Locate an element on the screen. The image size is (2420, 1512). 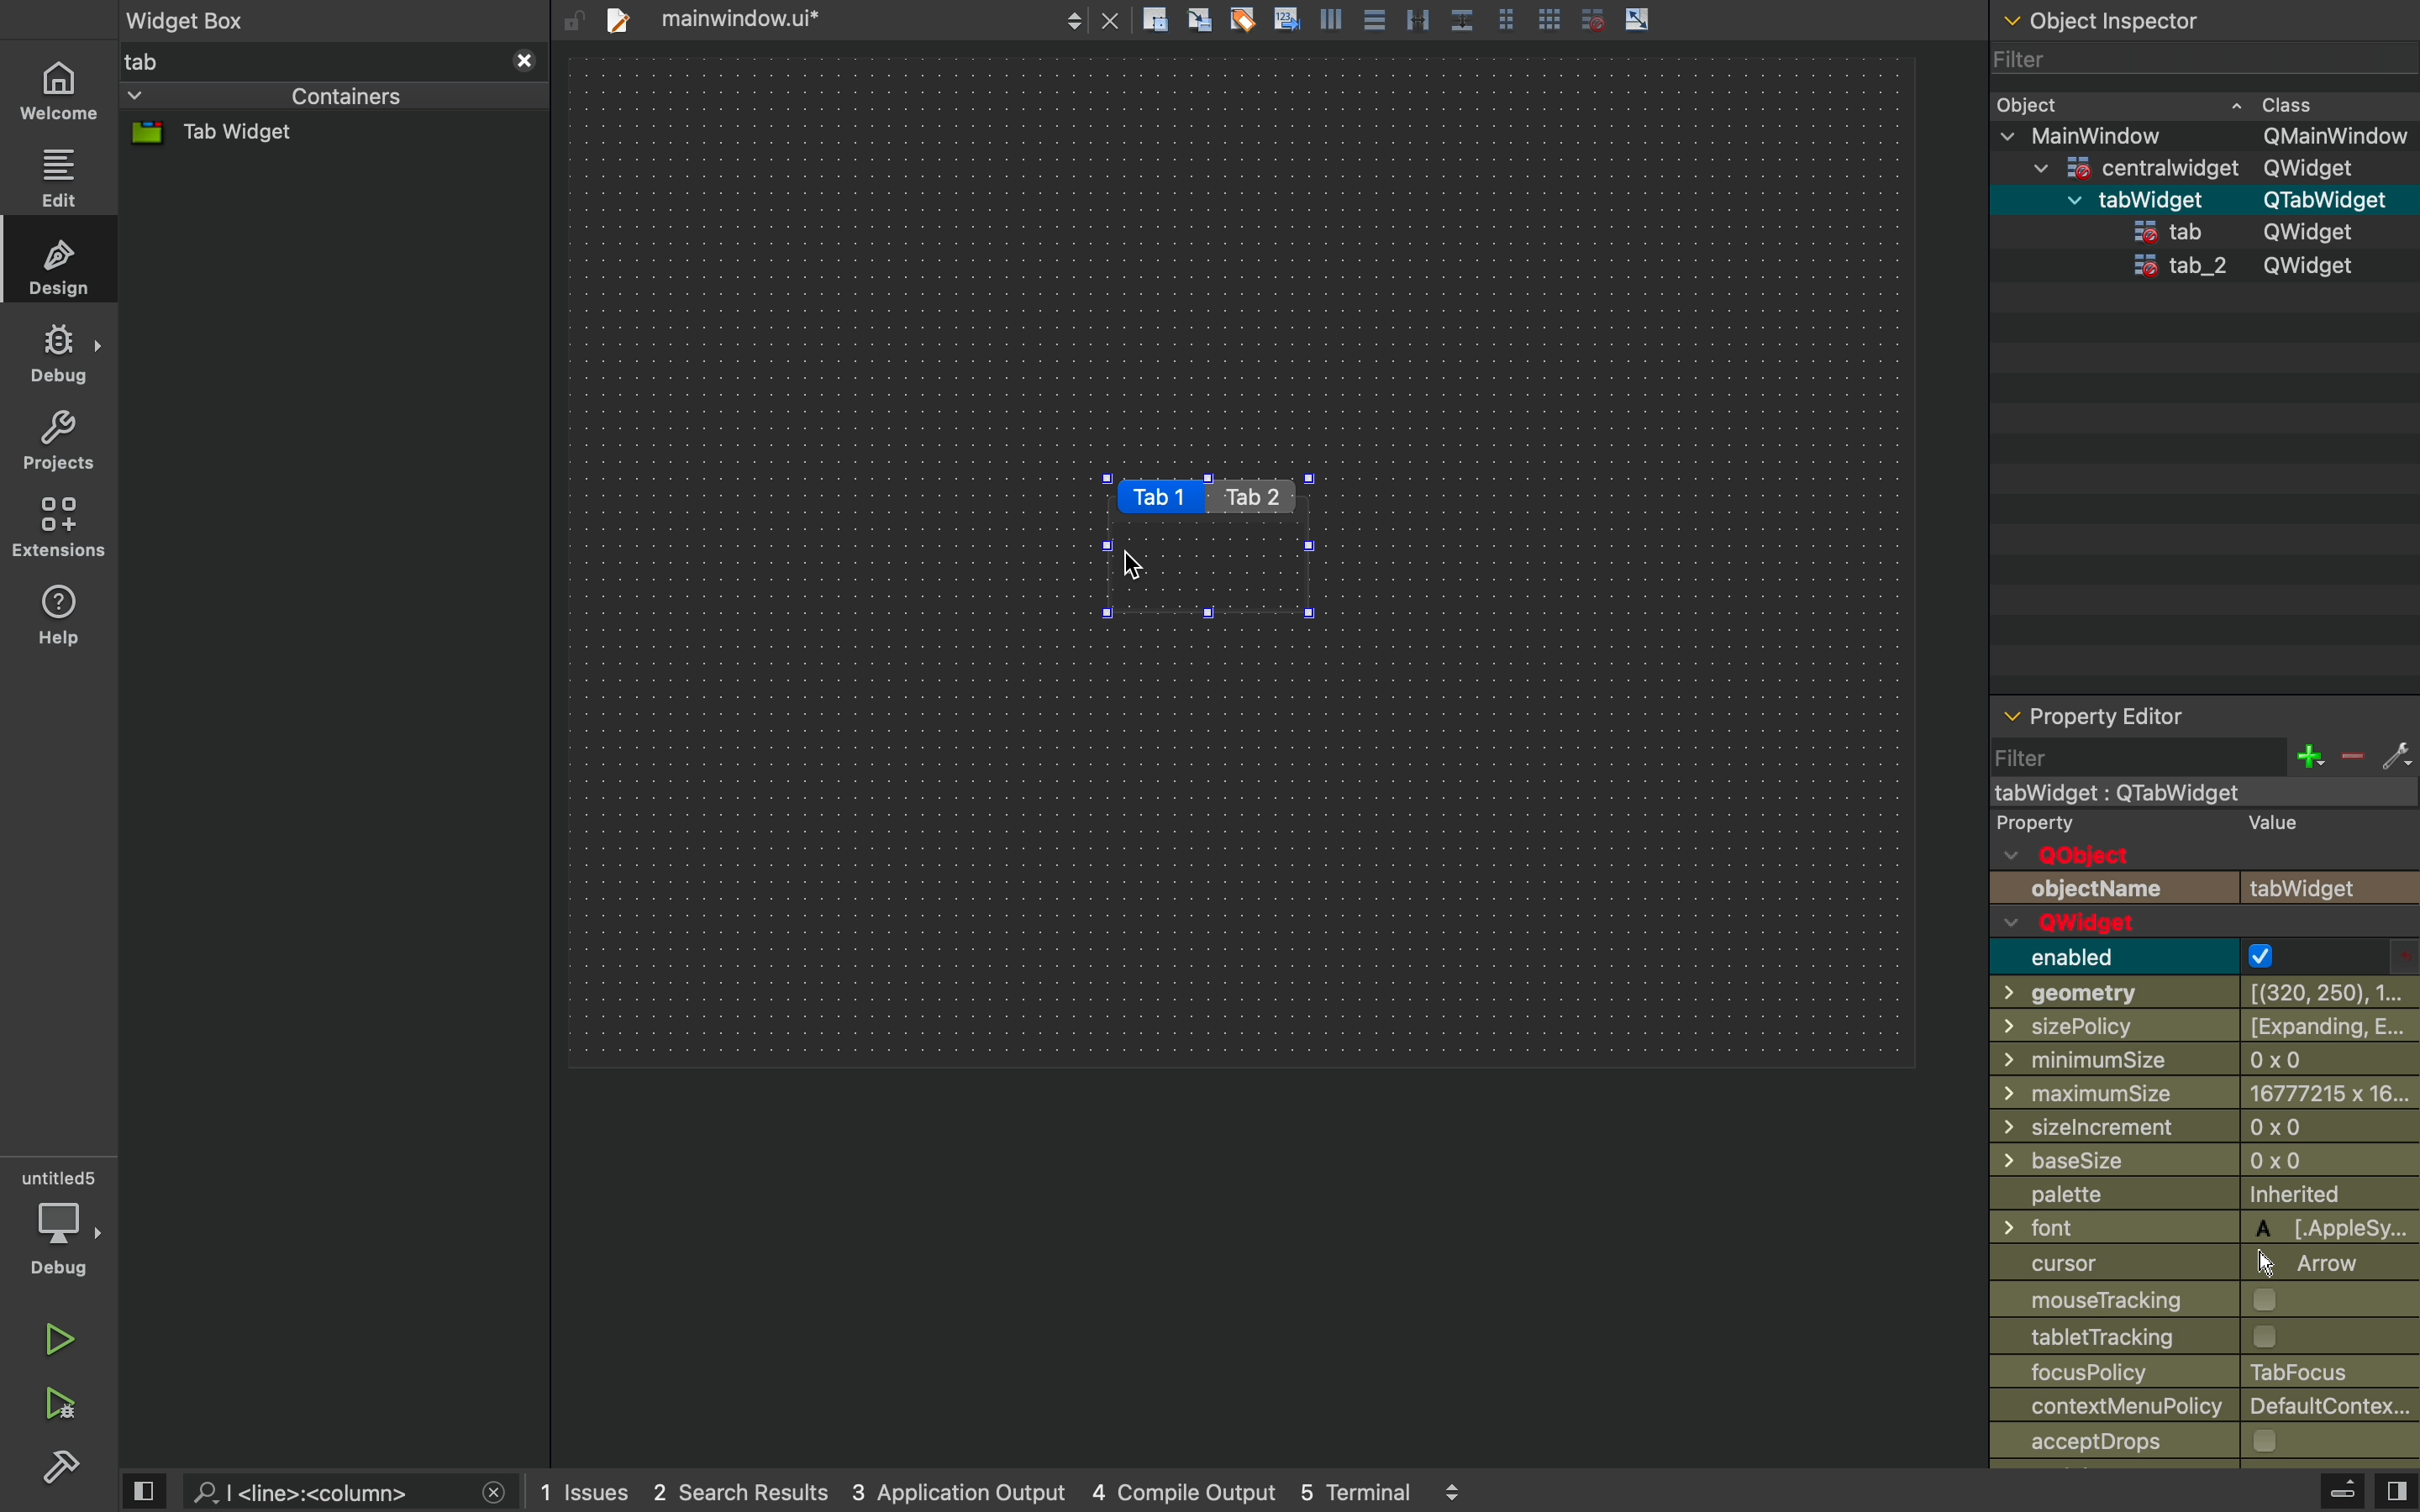
labeltracking is located at coordinates (2207, 1339).